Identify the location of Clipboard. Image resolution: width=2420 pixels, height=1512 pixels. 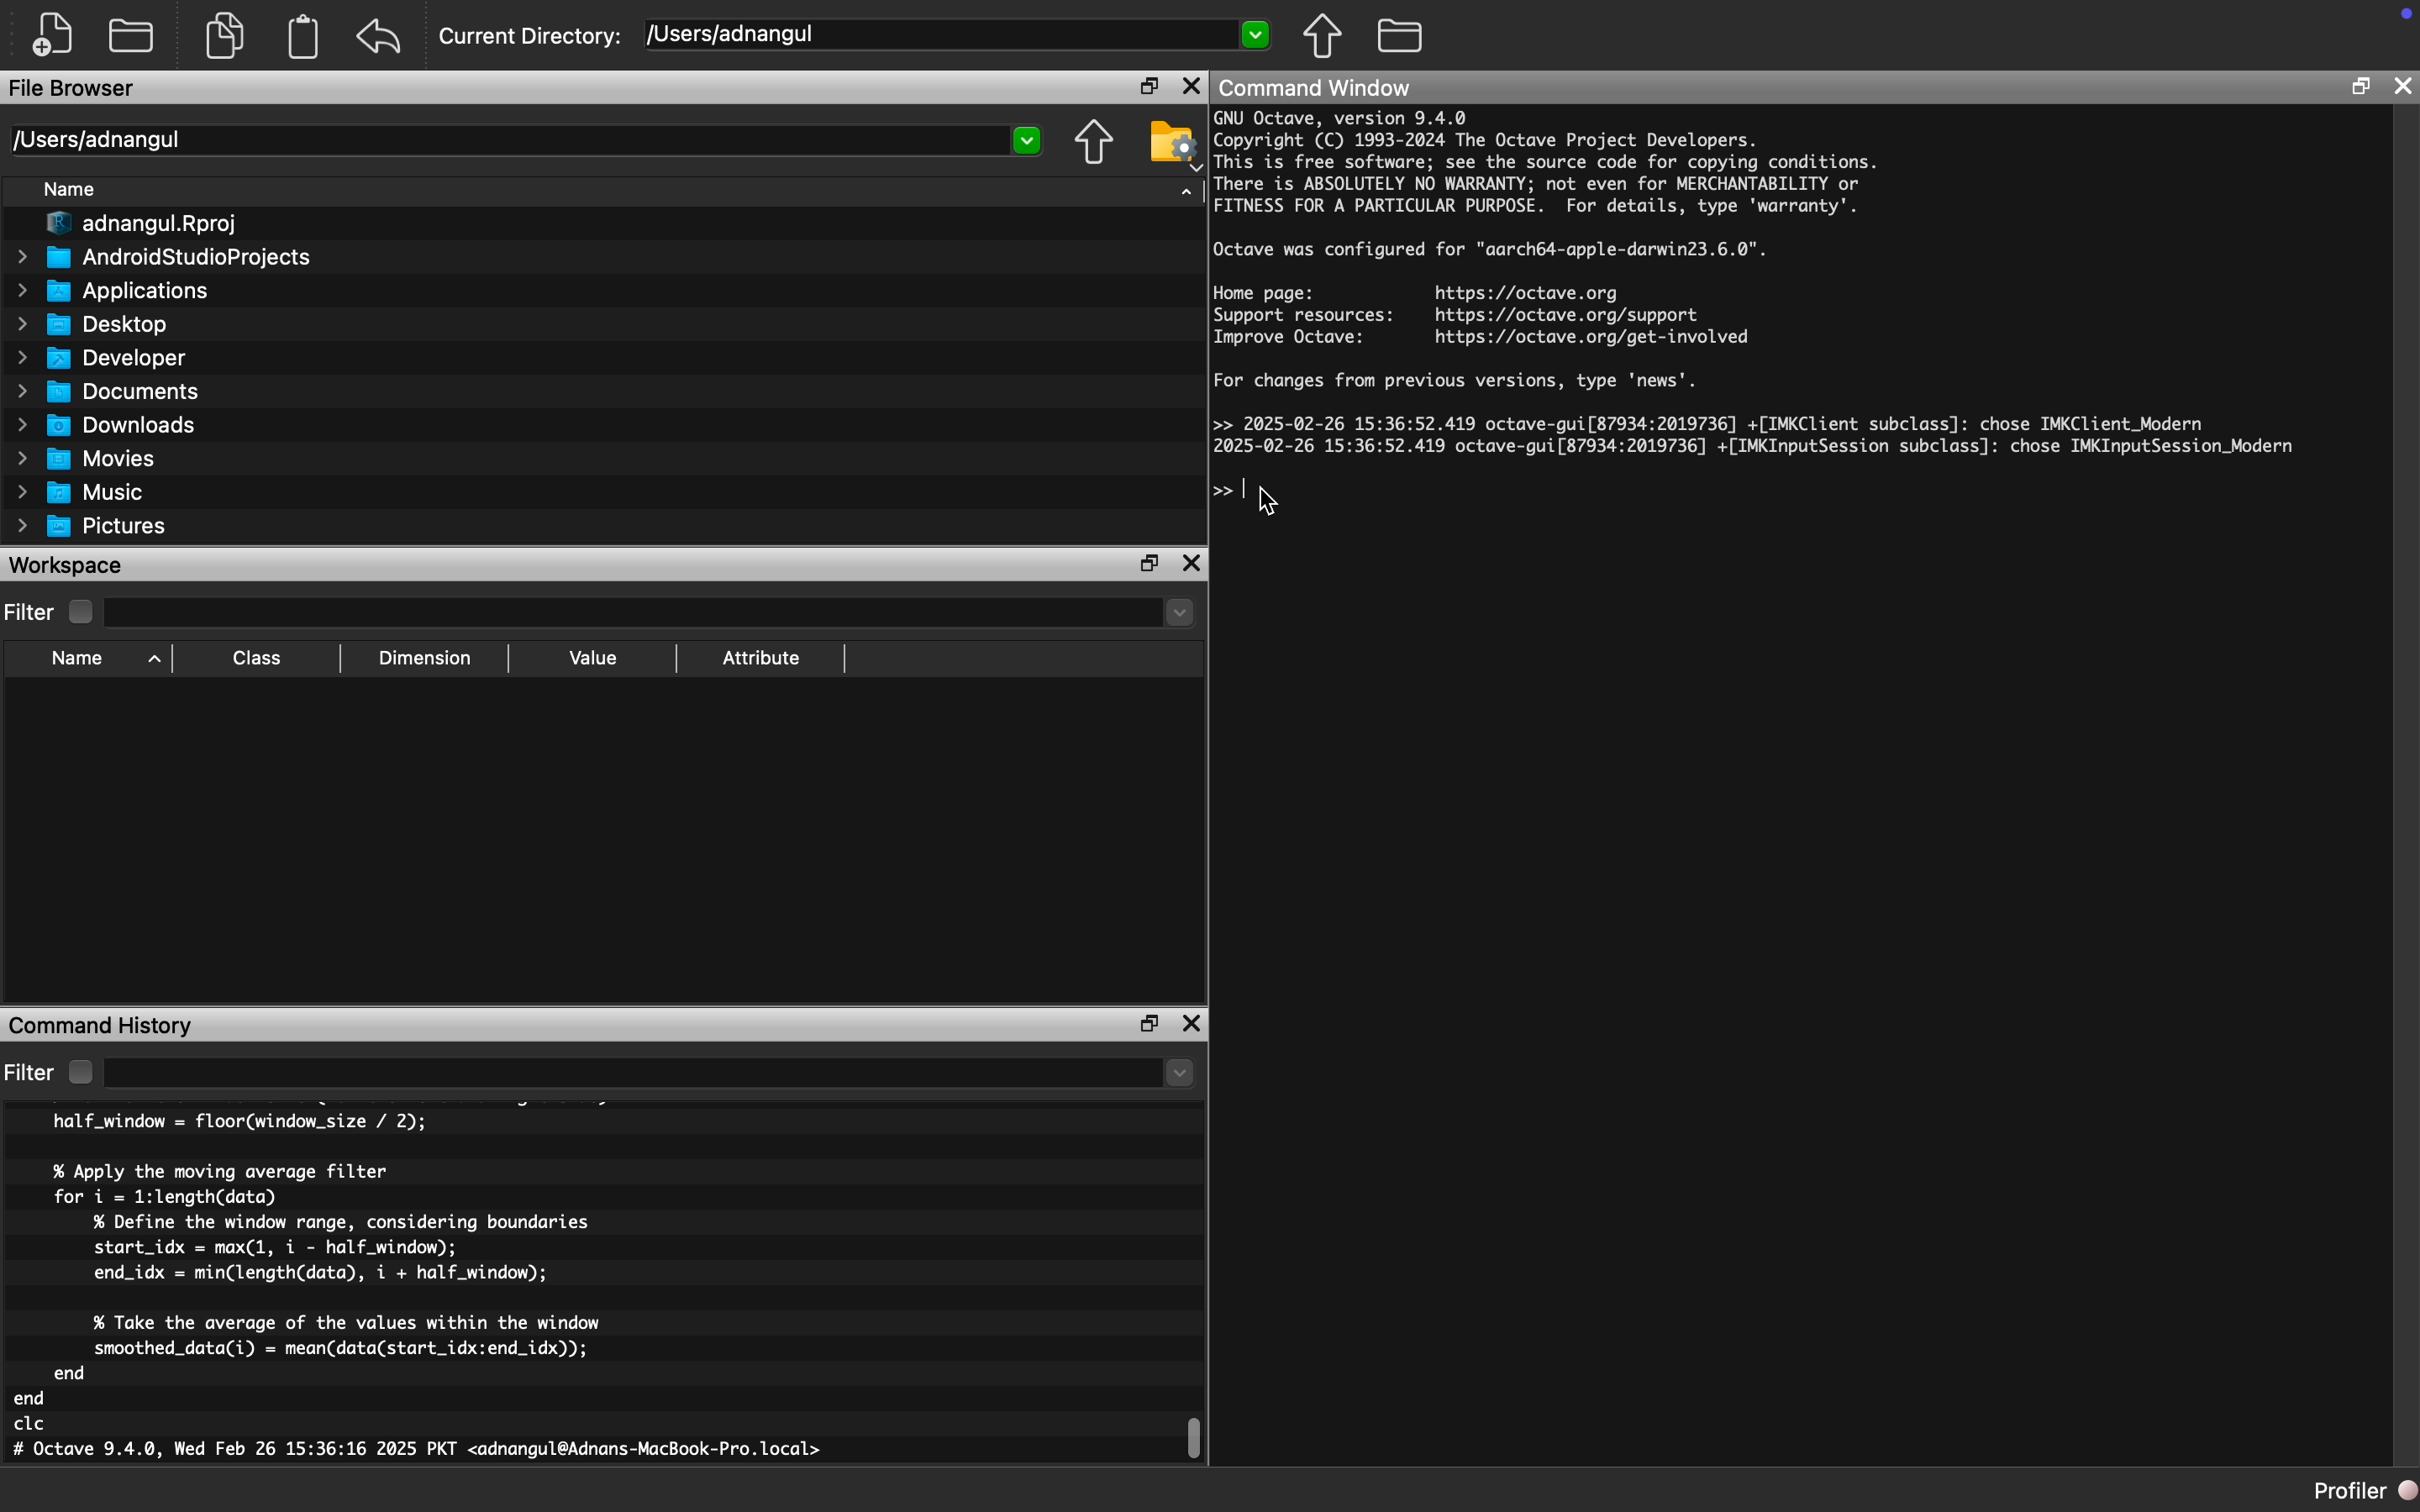
(307, 36).